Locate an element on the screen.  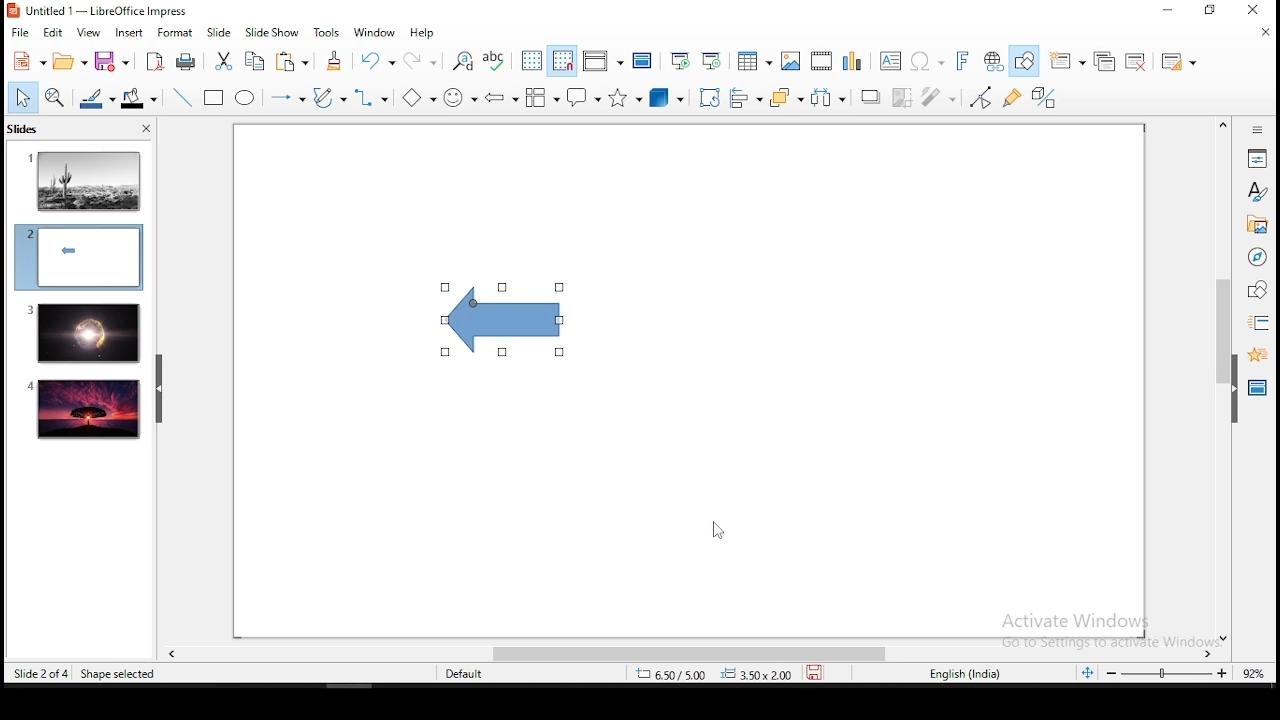
properties is located at coordinates (1257, 157).